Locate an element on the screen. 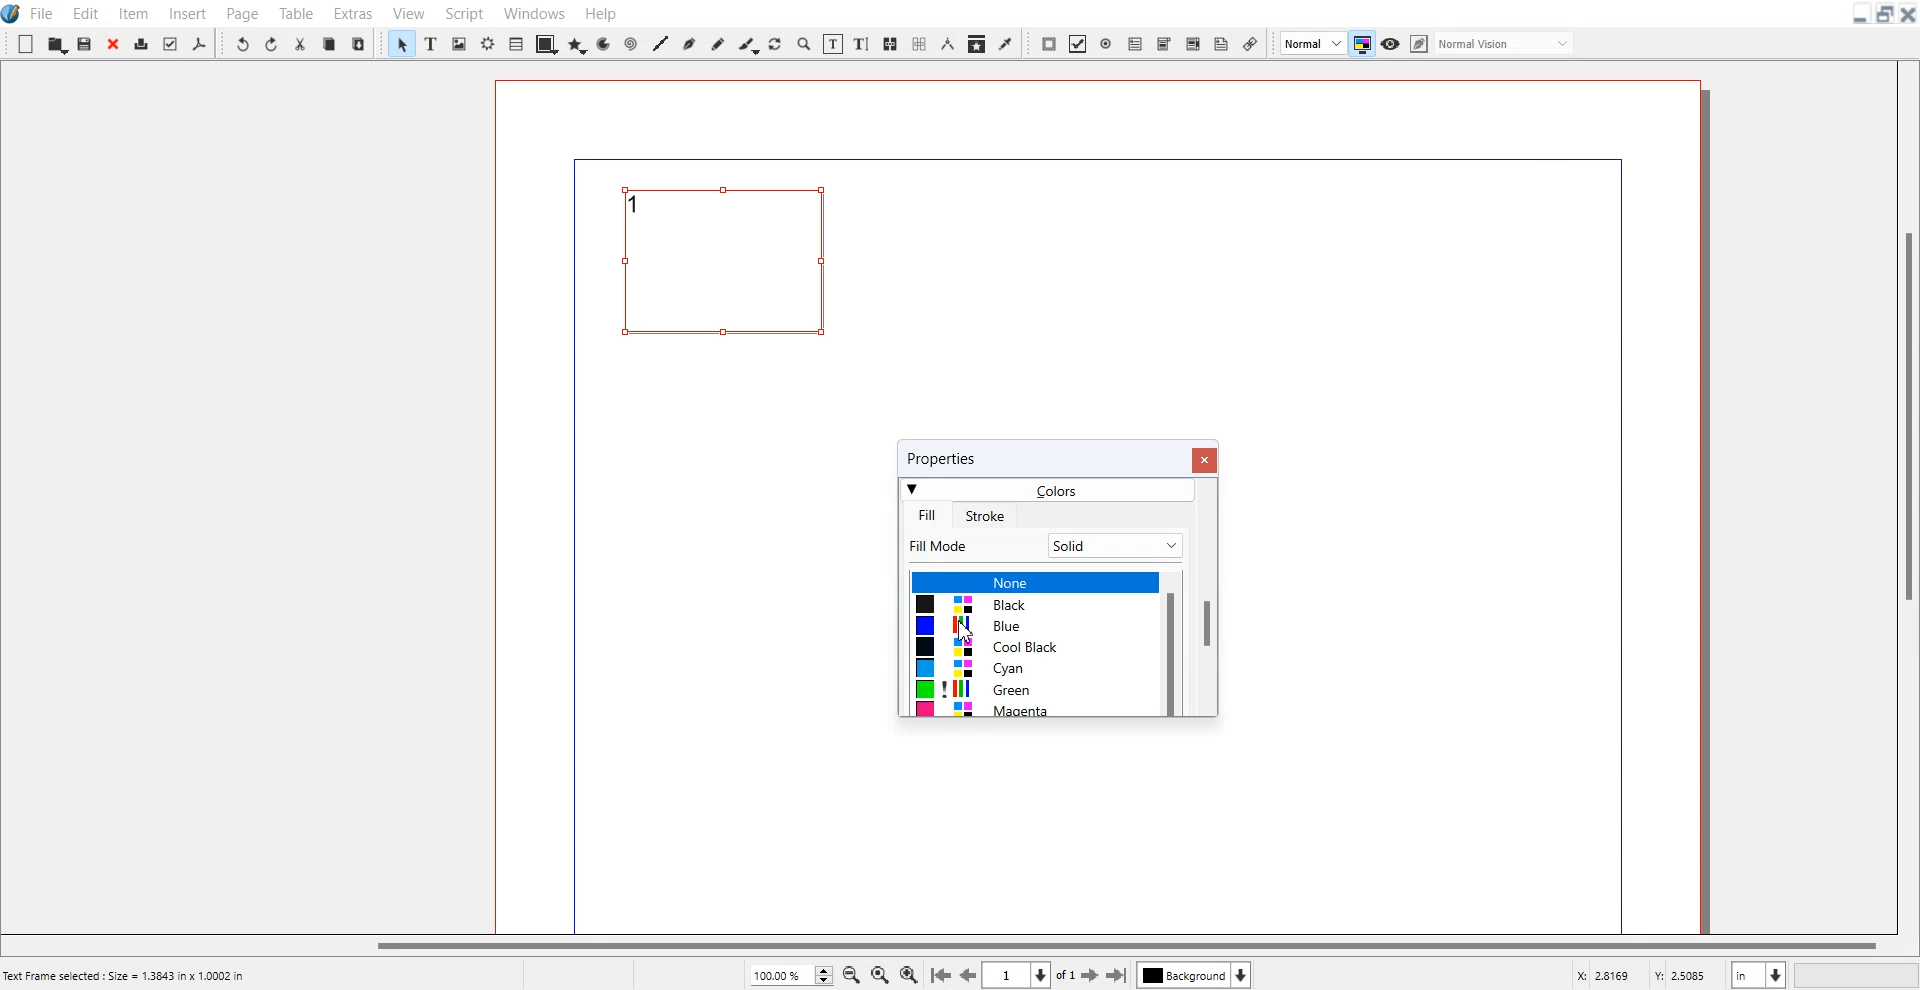 Image resolution: width=1920 pixels, height=990 pixels. Unlink Text Frame is located at coordinates (917, 44).